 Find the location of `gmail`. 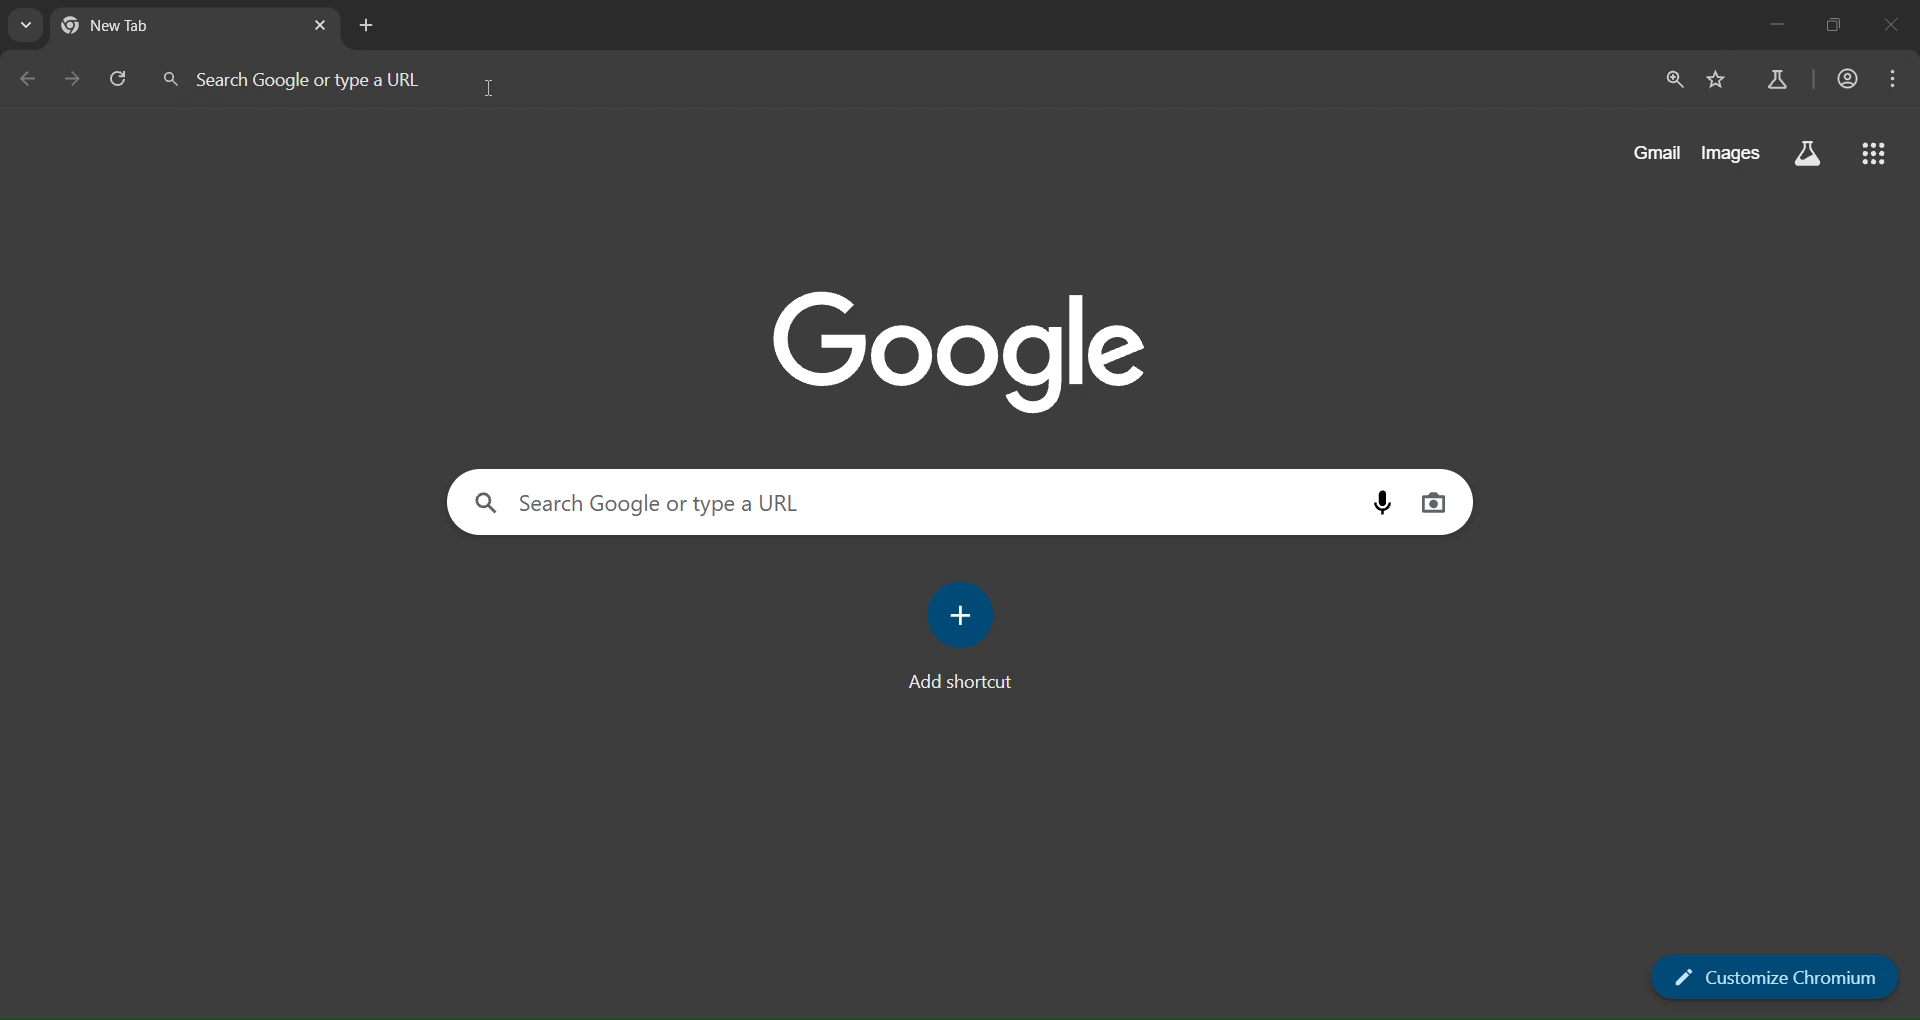

gmail is located at coordinates (1659, 152).